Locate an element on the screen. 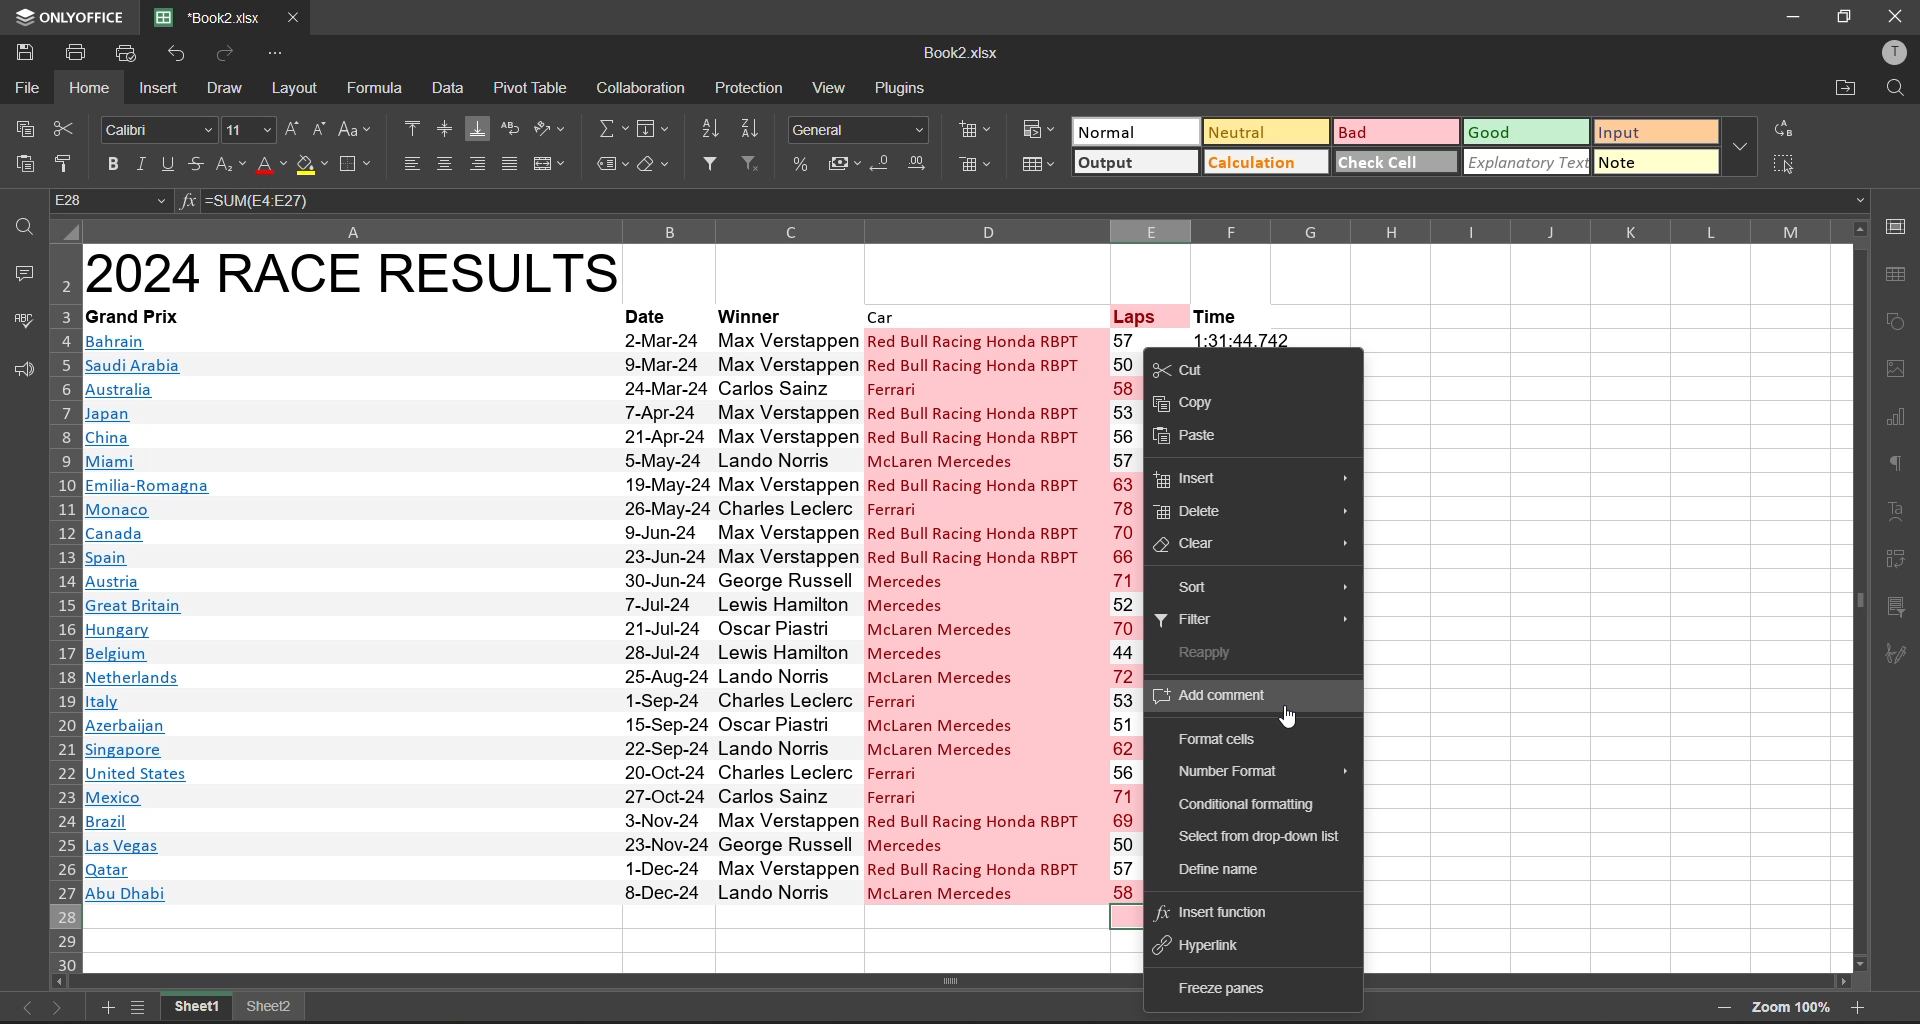 This screenshot has width=1920, height=1024. laps is located at coordinates (1124, 616).